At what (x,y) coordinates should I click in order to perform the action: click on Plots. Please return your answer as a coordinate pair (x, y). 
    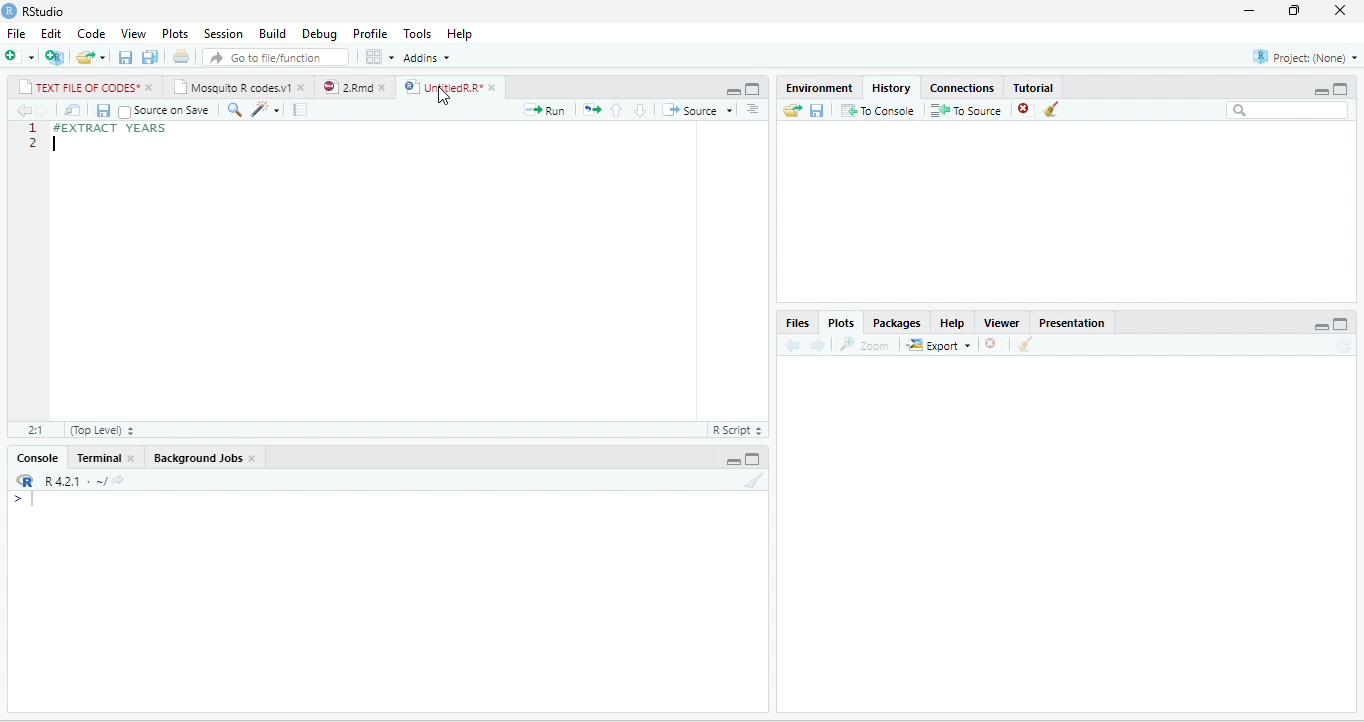
    Looking at the image, I should click on (841, 322).